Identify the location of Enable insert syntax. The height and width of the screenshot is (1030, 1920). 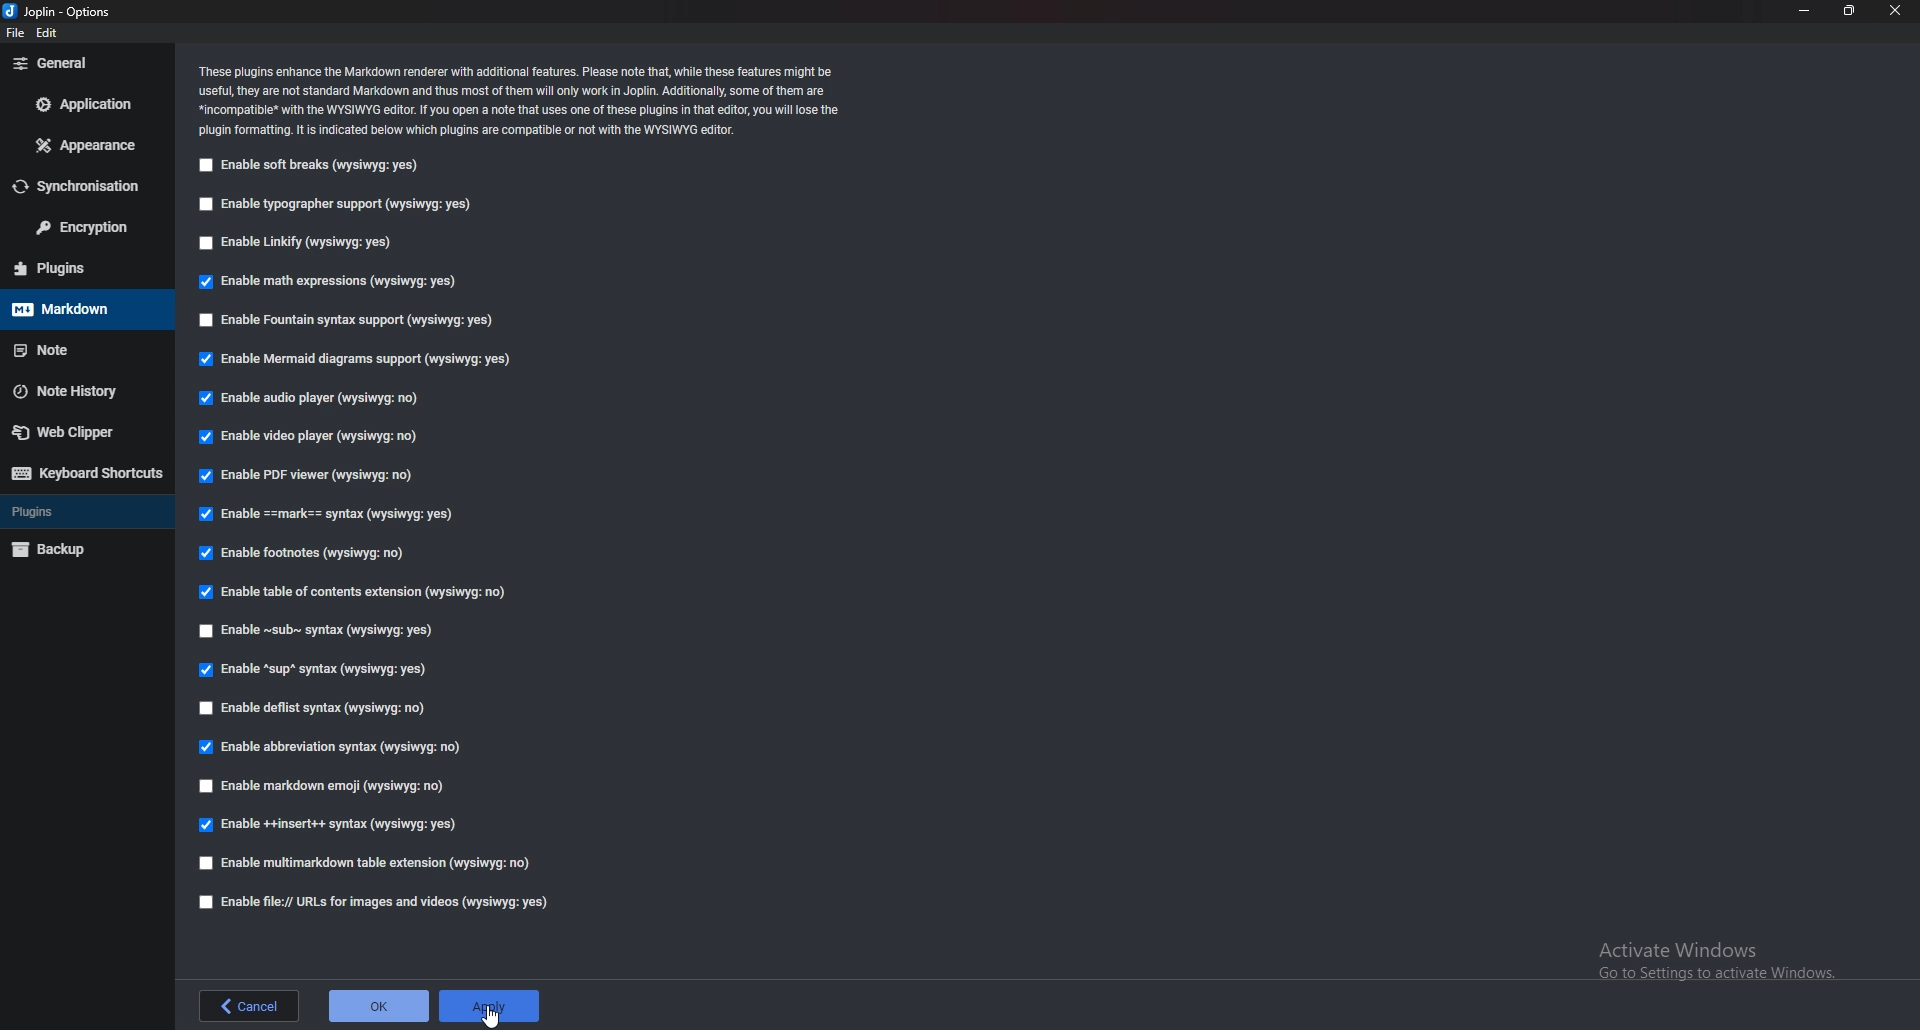
(327, 828).